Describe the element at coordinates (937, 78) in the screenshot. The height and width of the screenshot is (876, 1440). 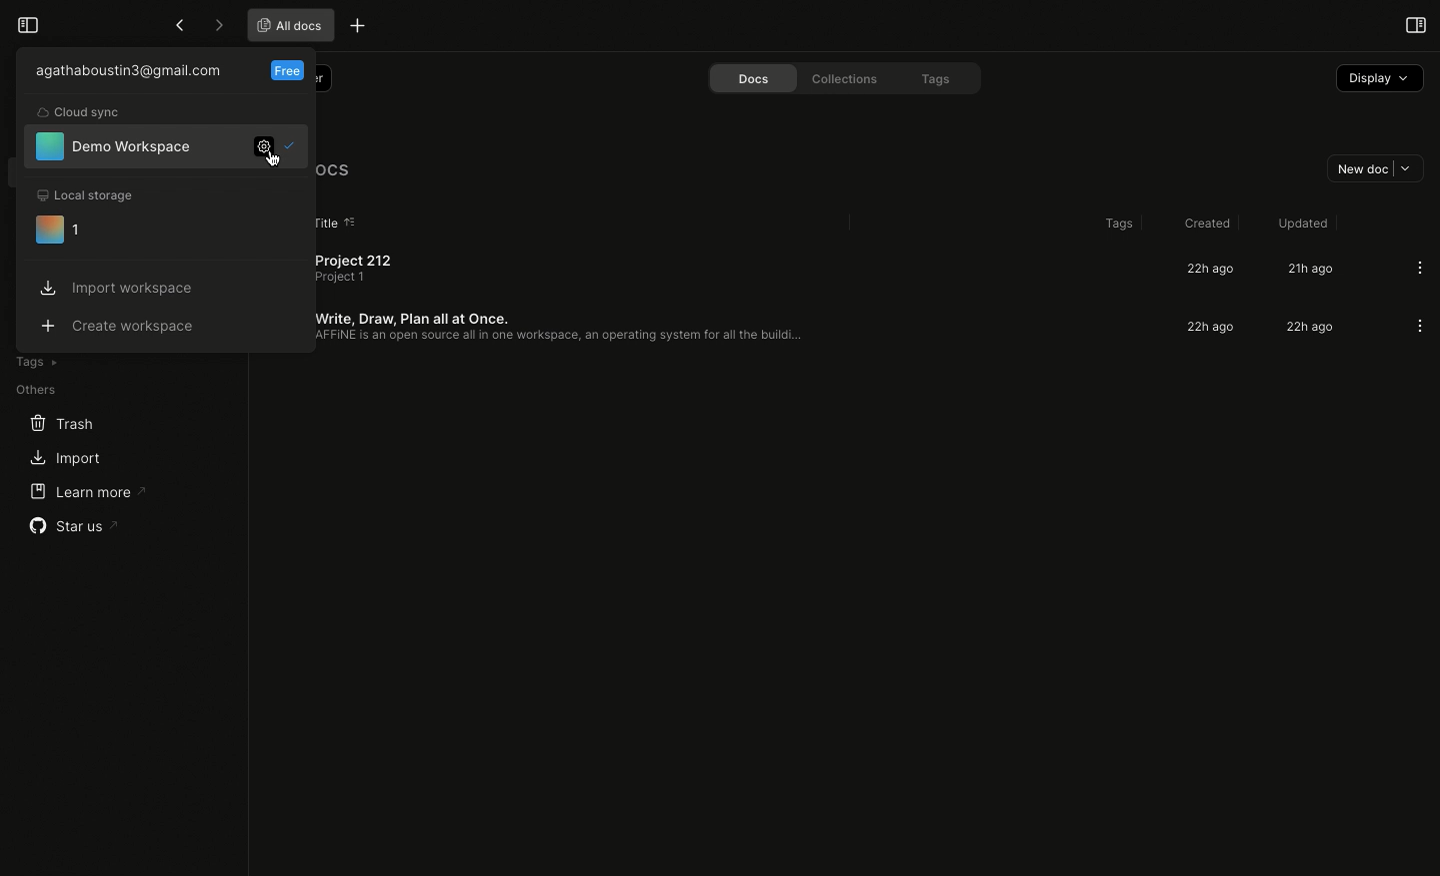
I see `Tags` at that location.